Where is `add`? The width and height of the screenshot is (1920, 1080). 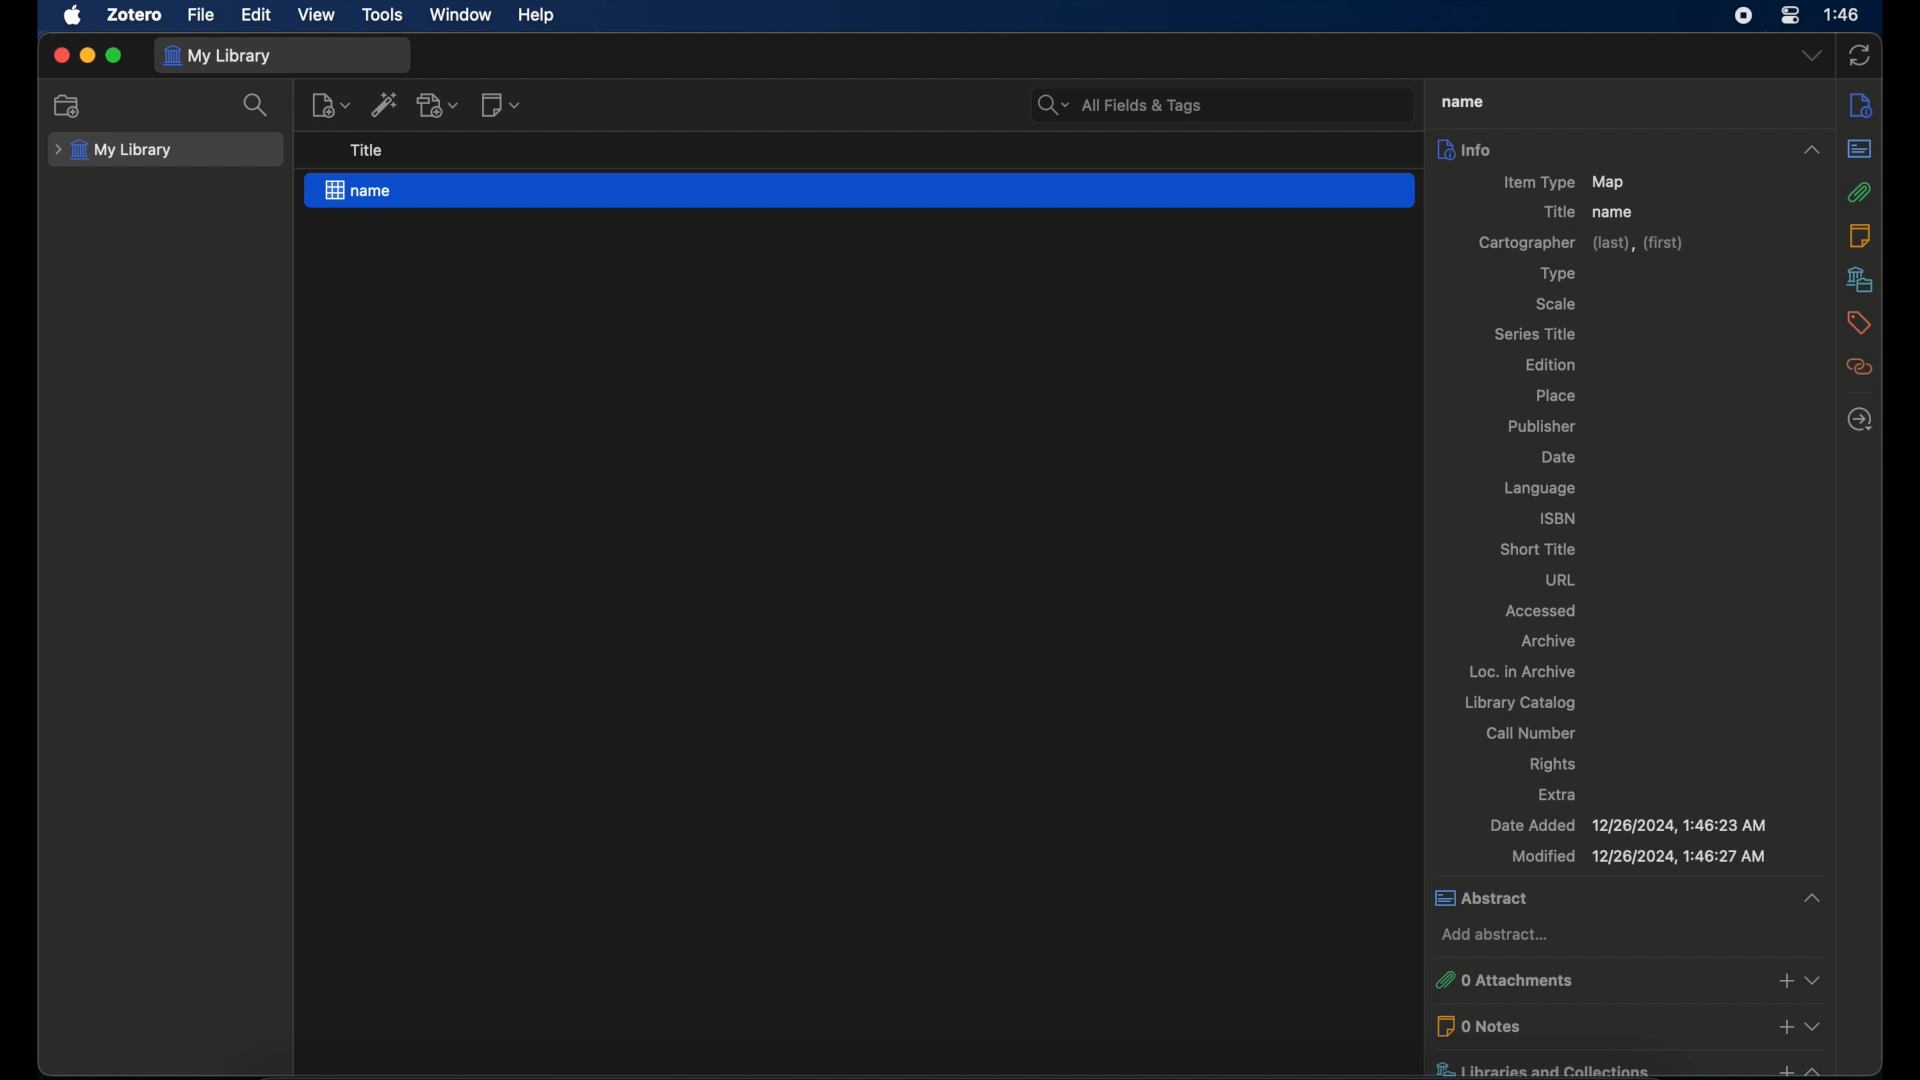
add is located at coordinates (1786, 1026).